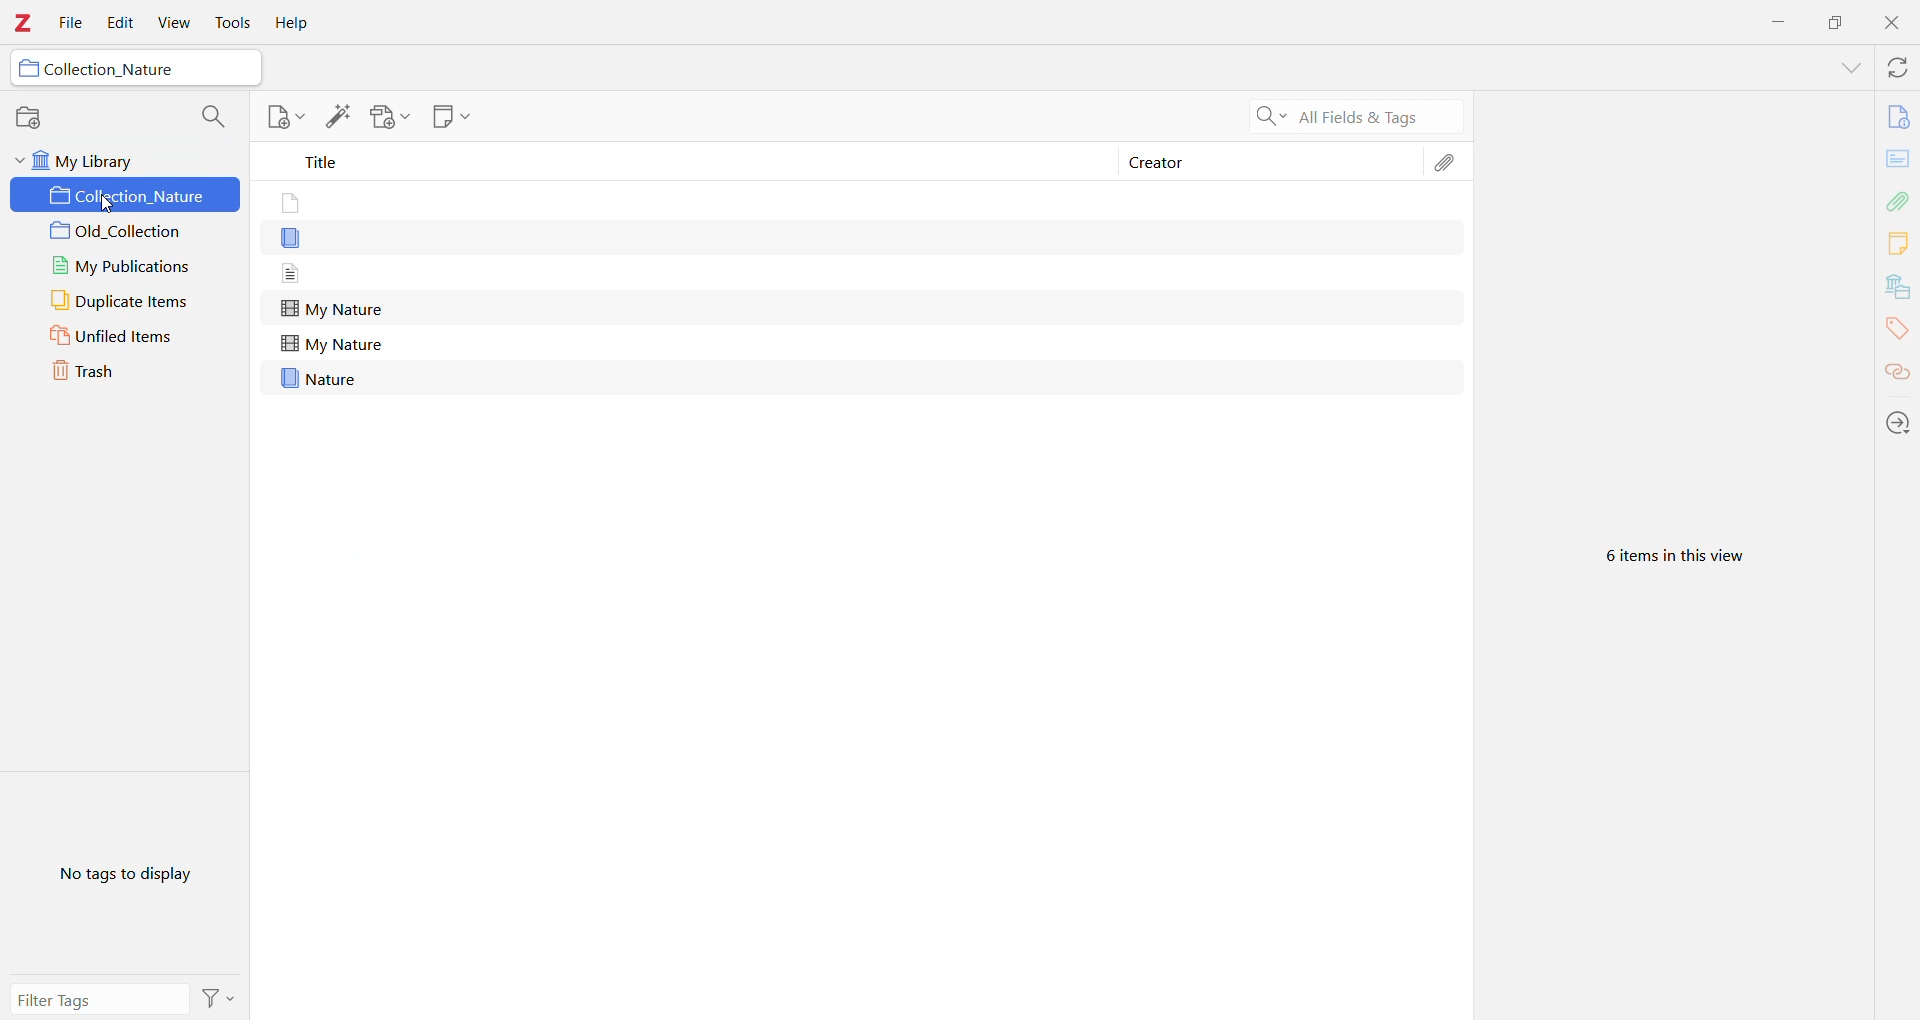 The image size is (1920, 1020). I want to click on 6 items in this view, so click(1685, 557).